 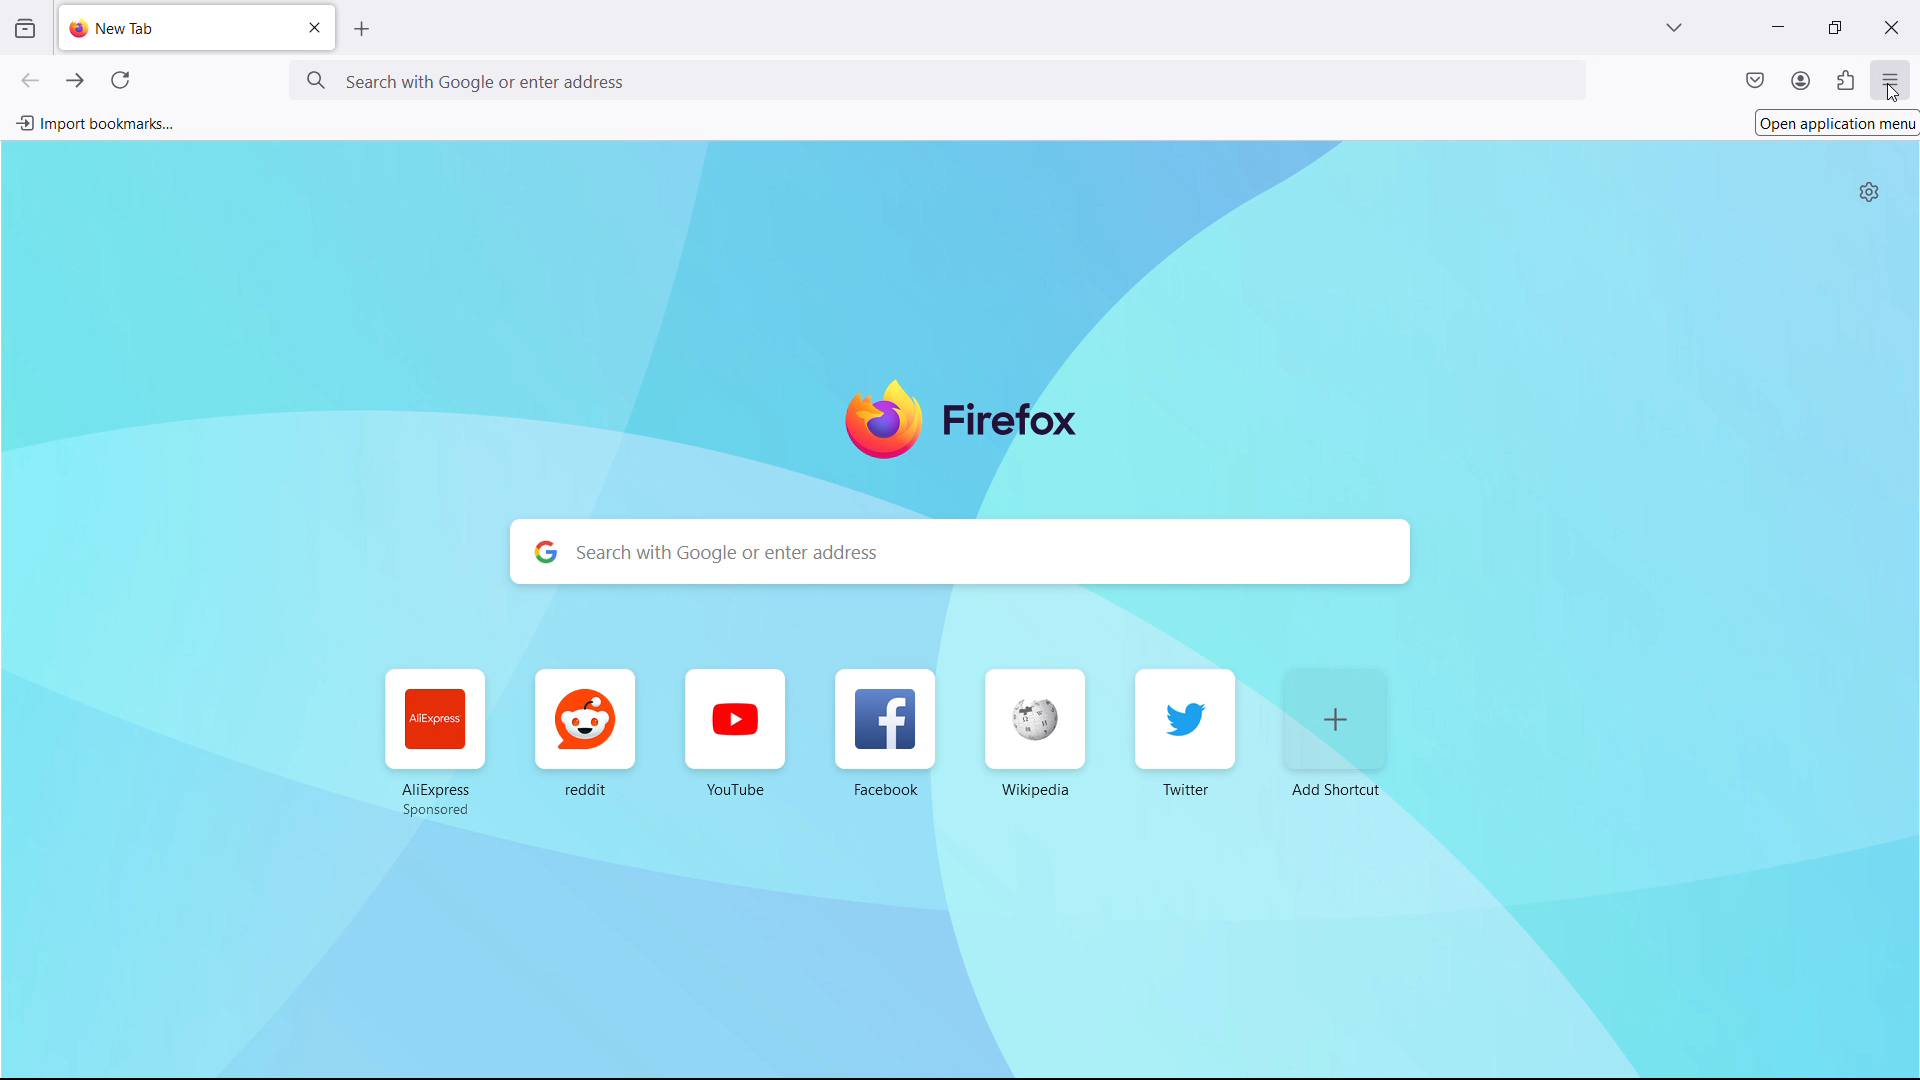 I want to click on account, so click(x=1800, y=79).